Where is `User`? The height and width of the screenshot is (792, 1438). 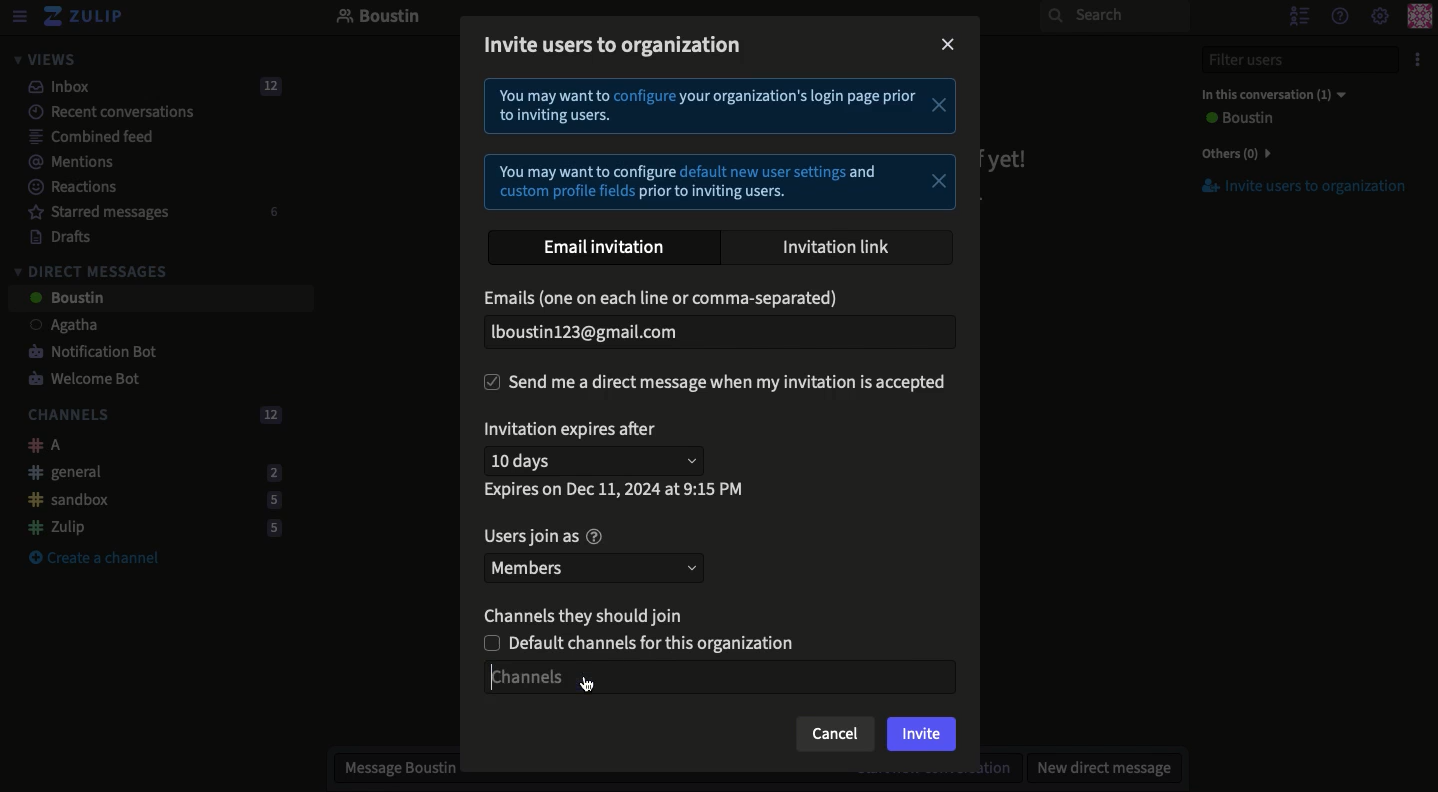
User is located at coordinates (1236, 119).